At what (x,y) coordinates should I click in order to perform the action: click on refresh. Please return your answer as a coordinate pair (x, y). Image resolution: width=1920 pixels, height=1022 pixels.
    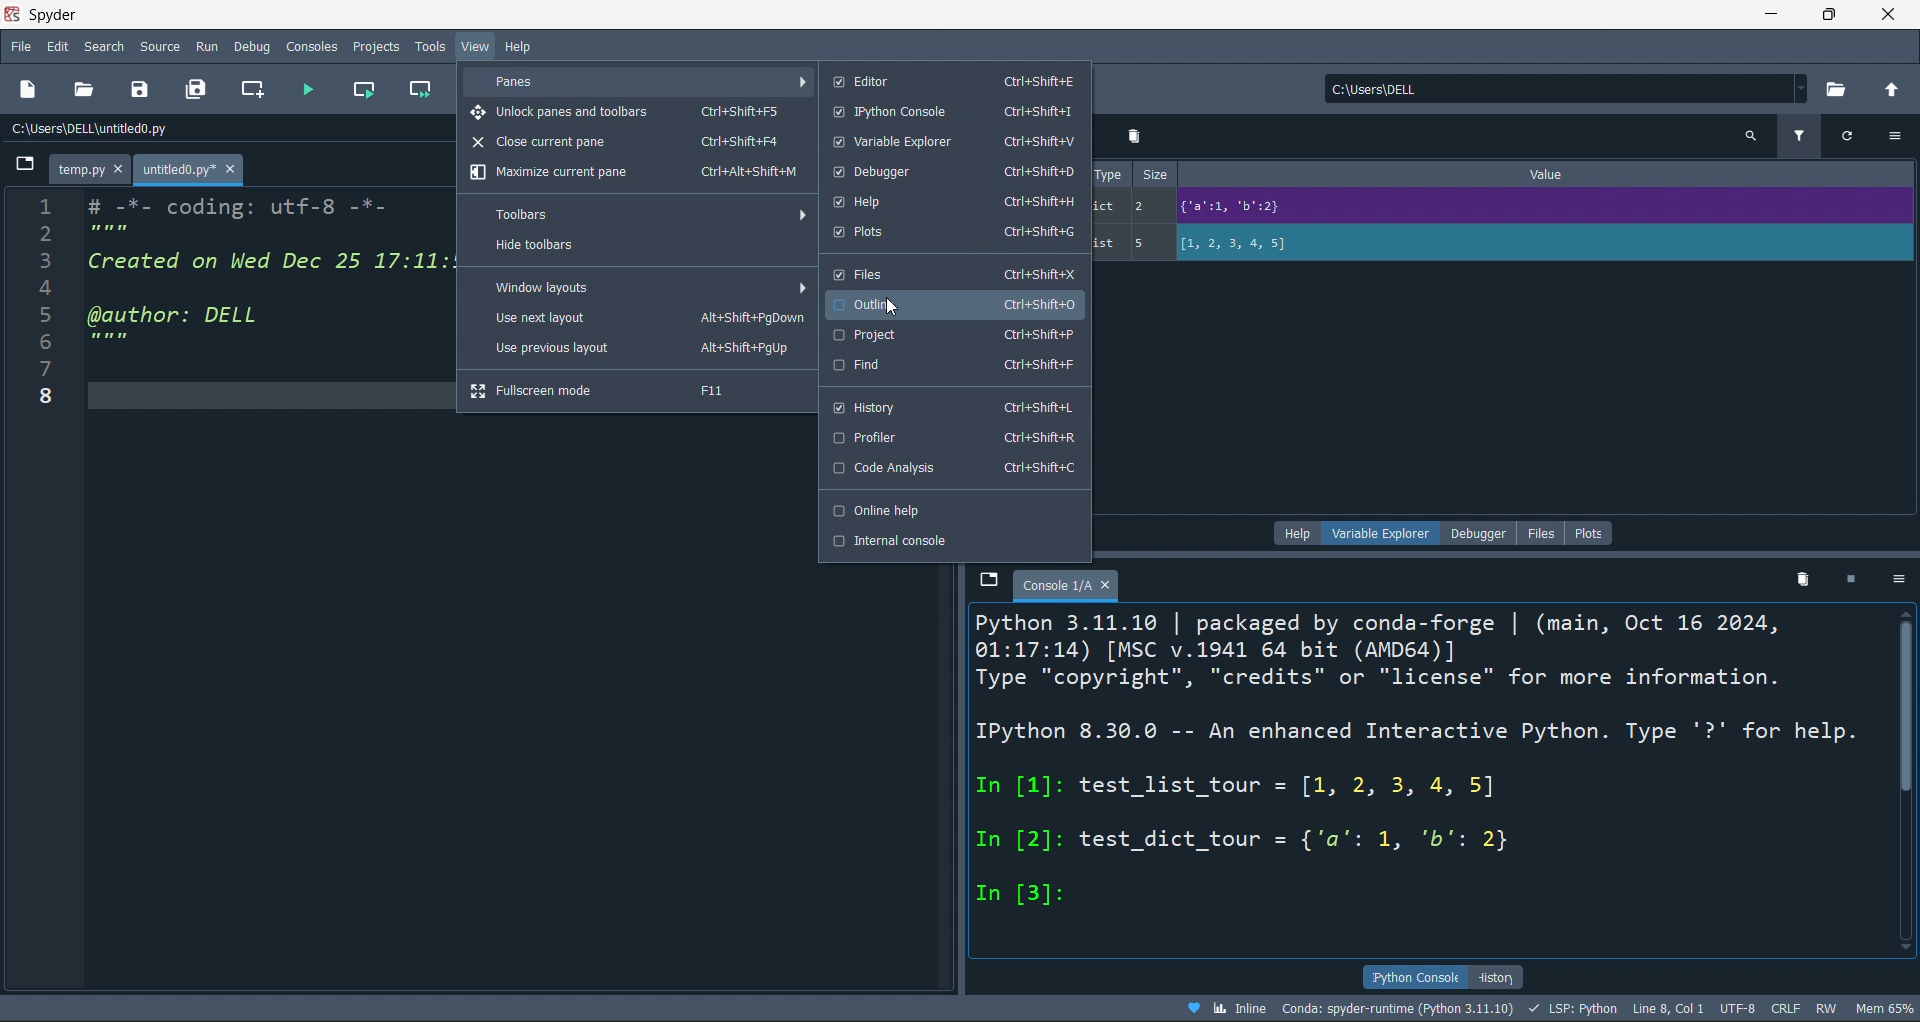
    Looking at the image, I should click on (1850, 137).